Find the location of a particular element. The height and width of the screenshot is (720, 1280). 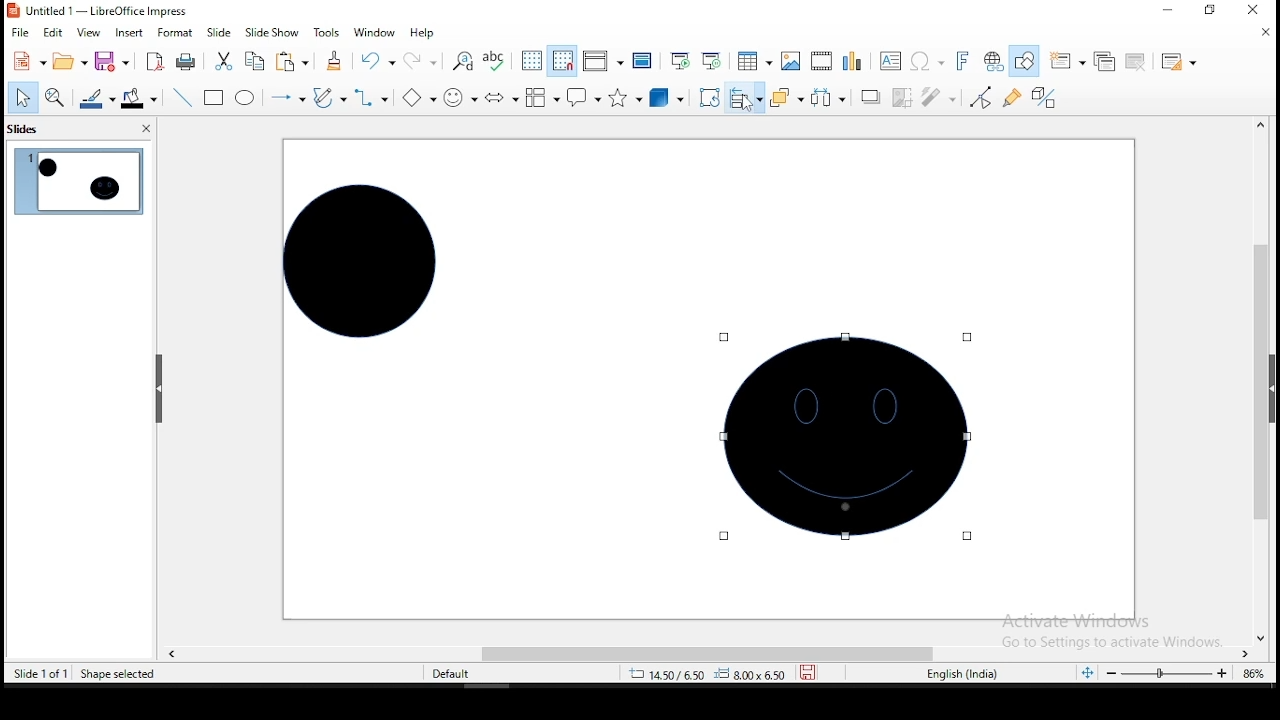

find and replace is located at coordinates (463, 60).